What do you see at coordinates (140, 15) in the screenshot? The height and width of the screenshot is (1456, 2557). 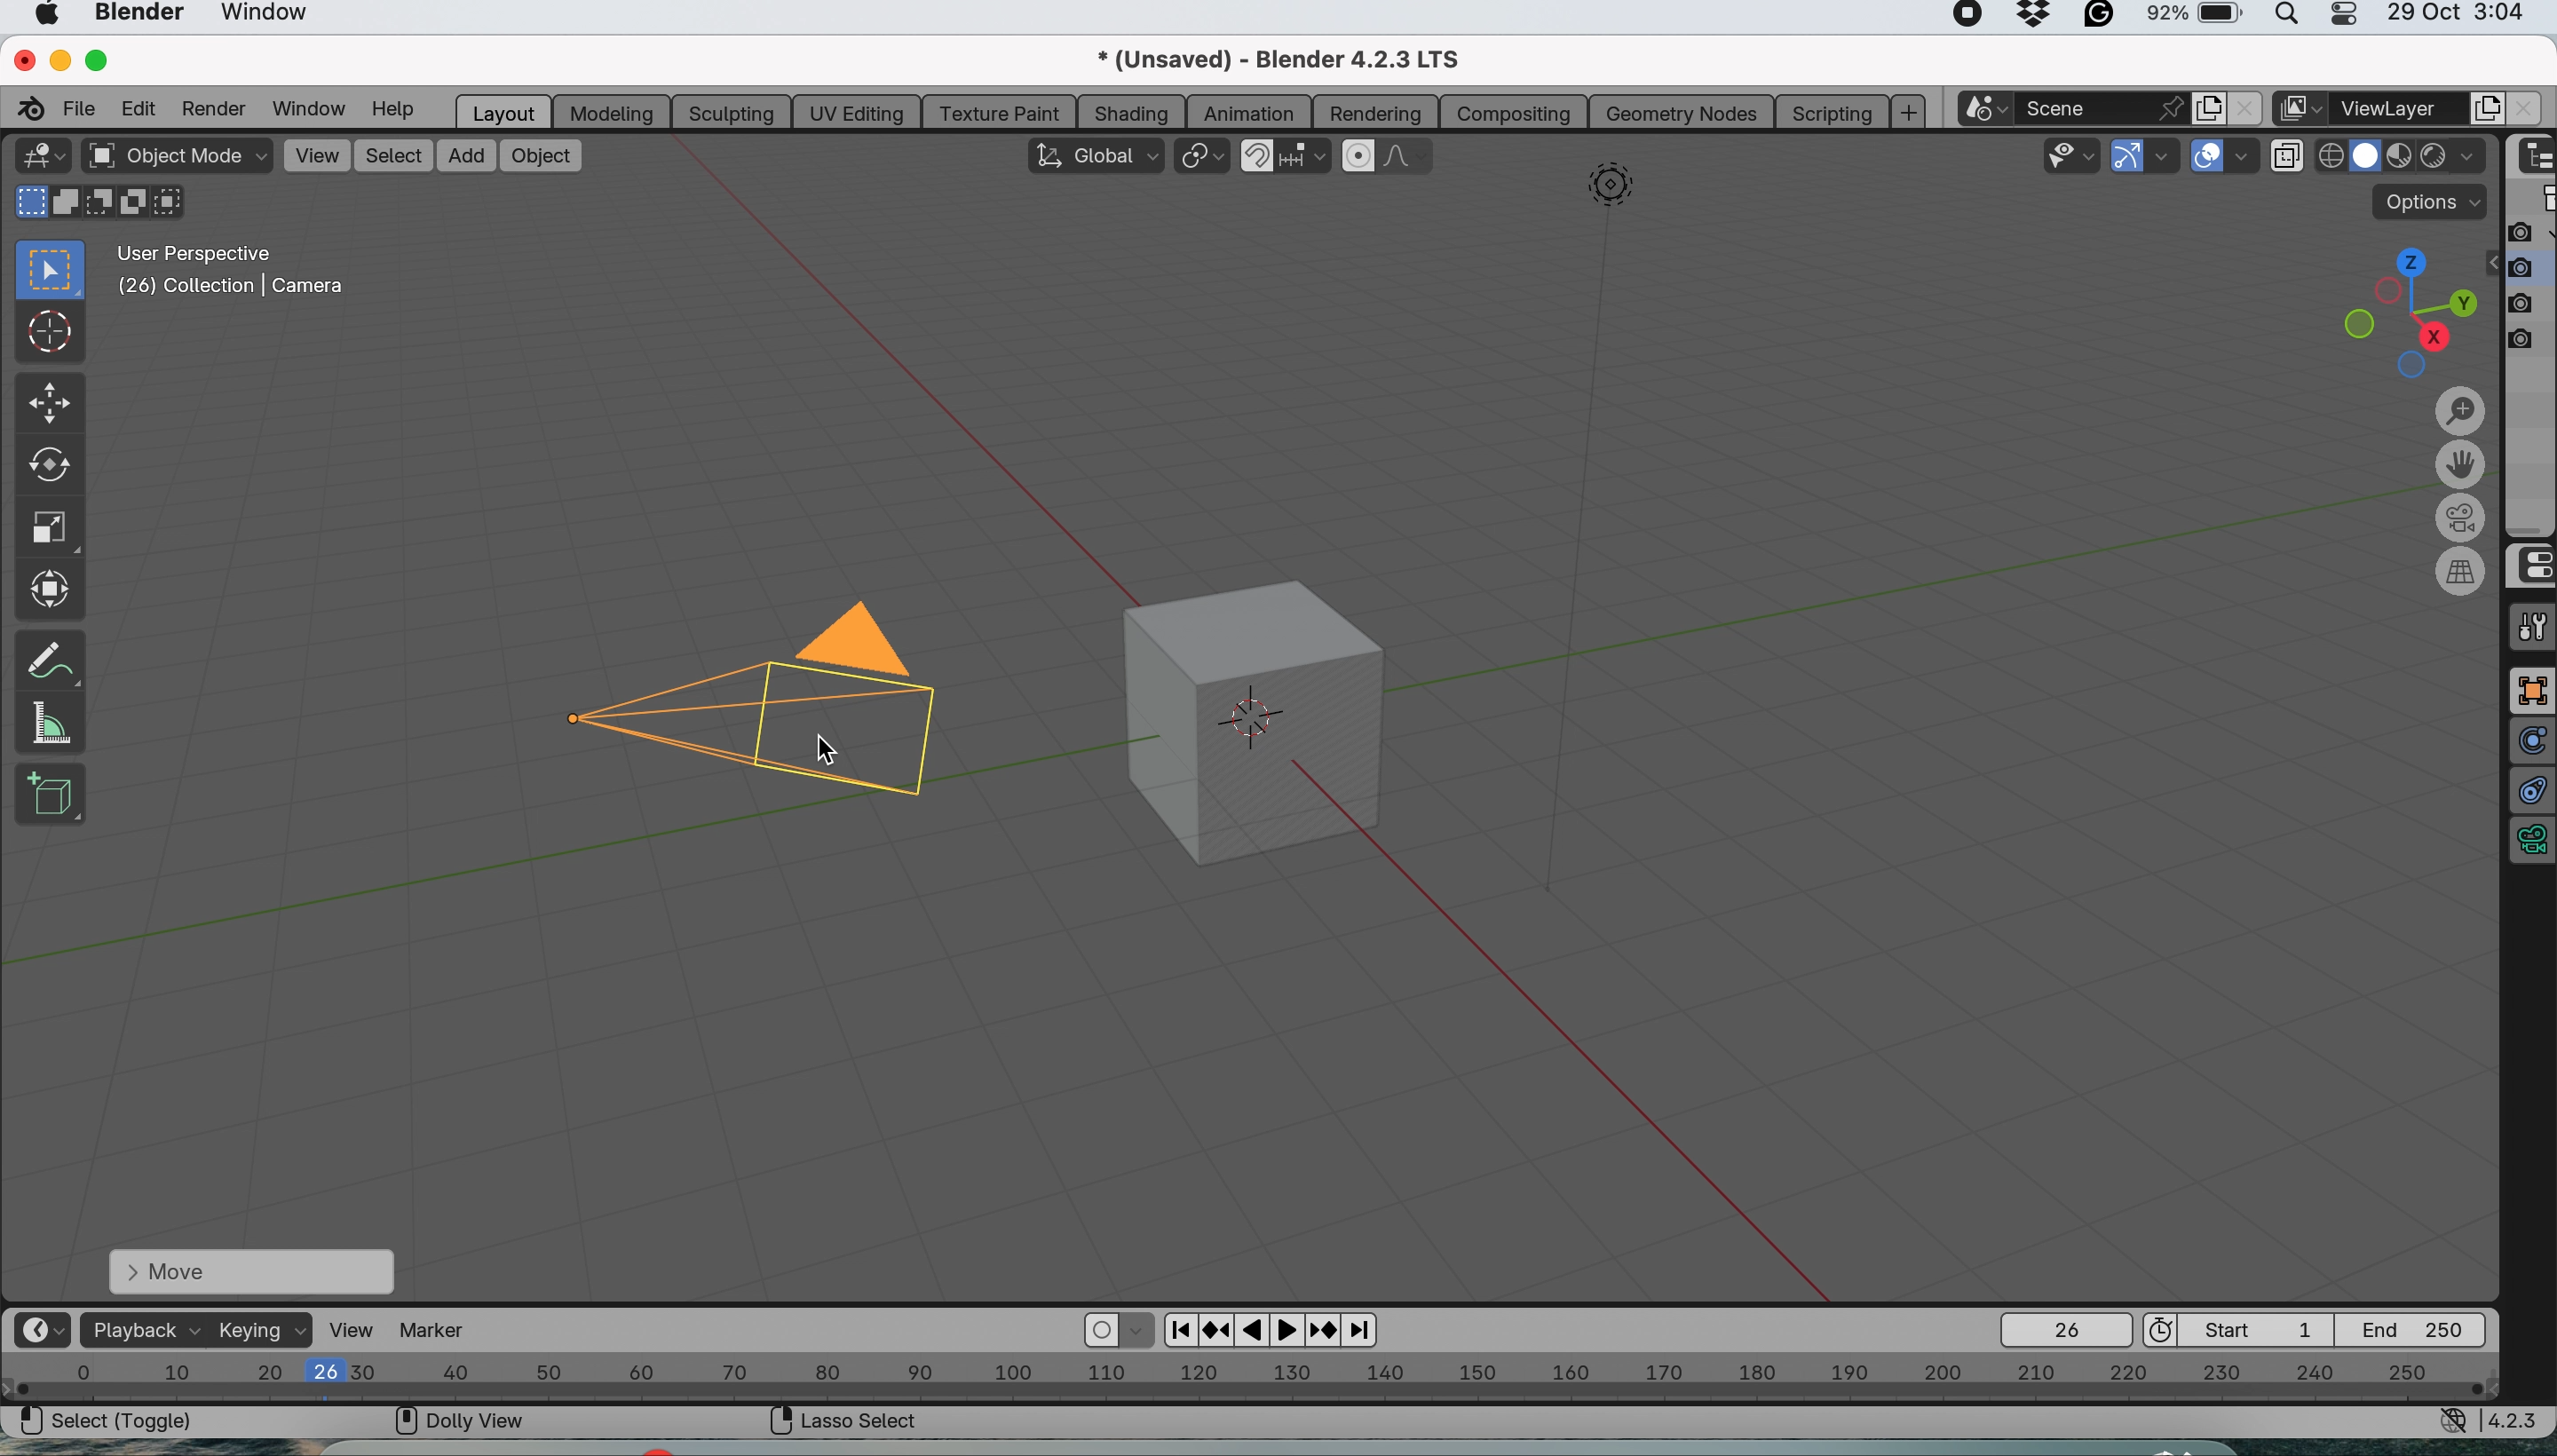 I see `blender` at bounding box center [140, 15].